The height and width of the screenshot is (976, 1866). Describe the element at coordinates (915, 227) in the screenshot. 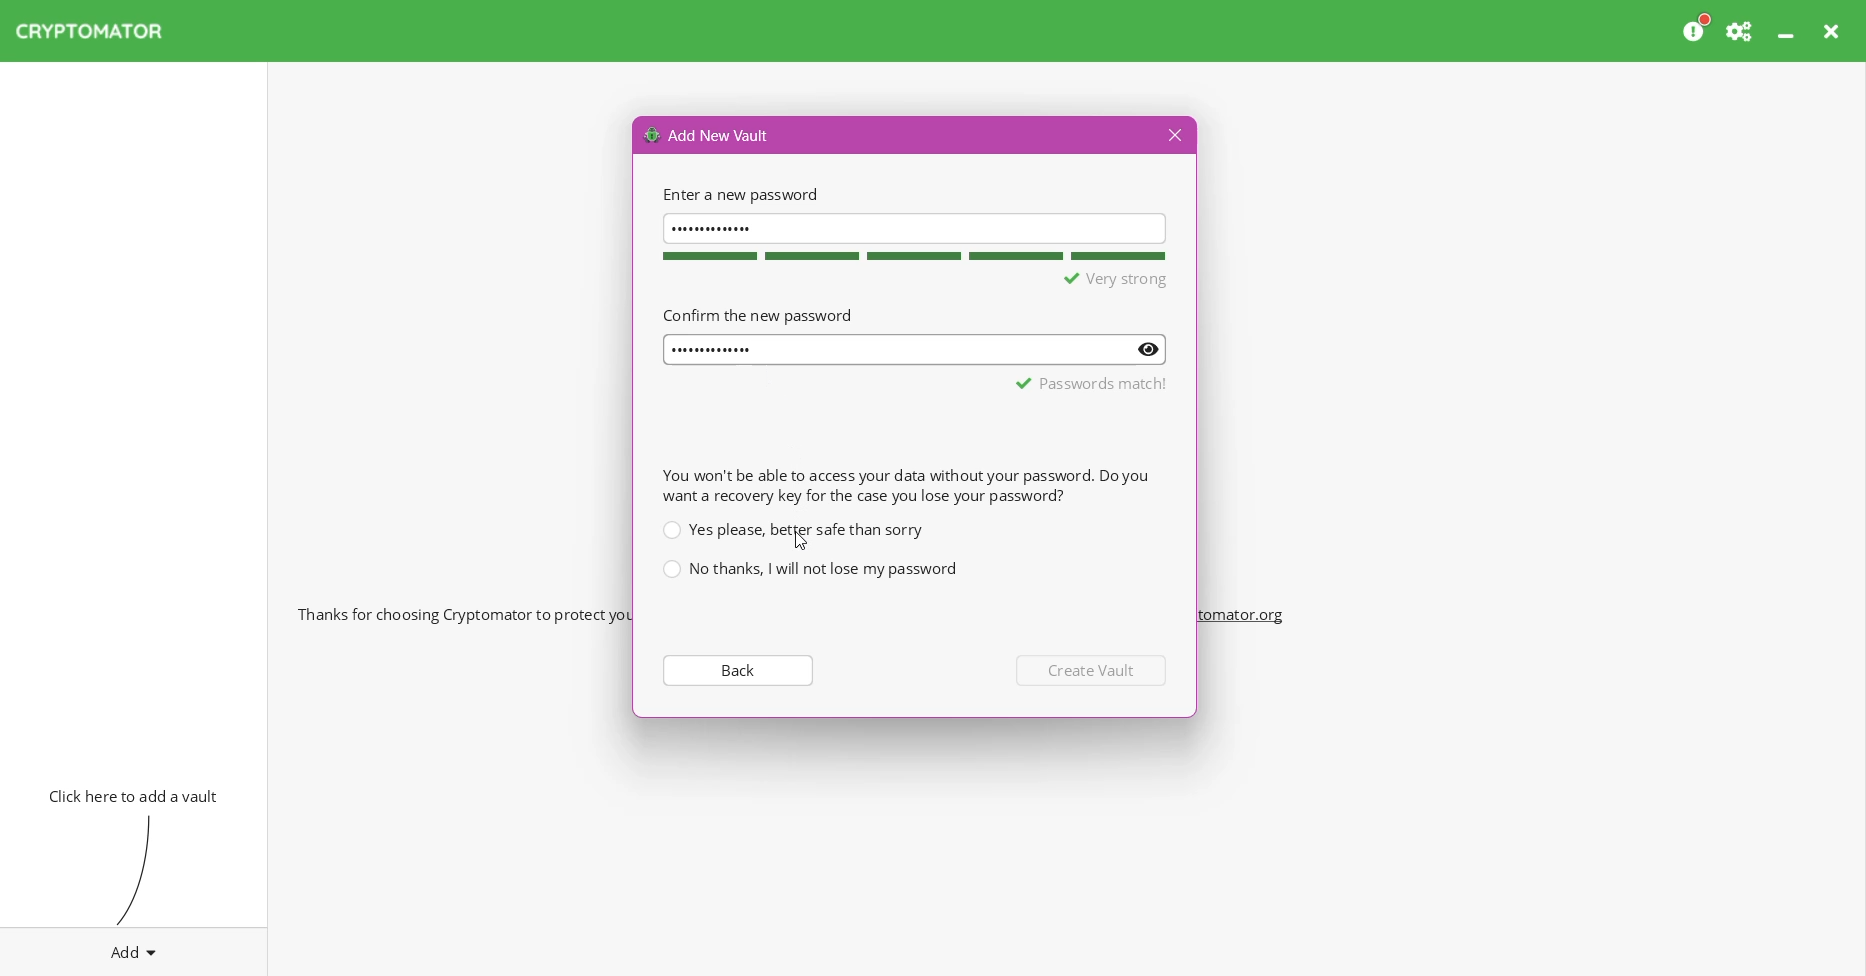

I see `Enter a new password` at that location.